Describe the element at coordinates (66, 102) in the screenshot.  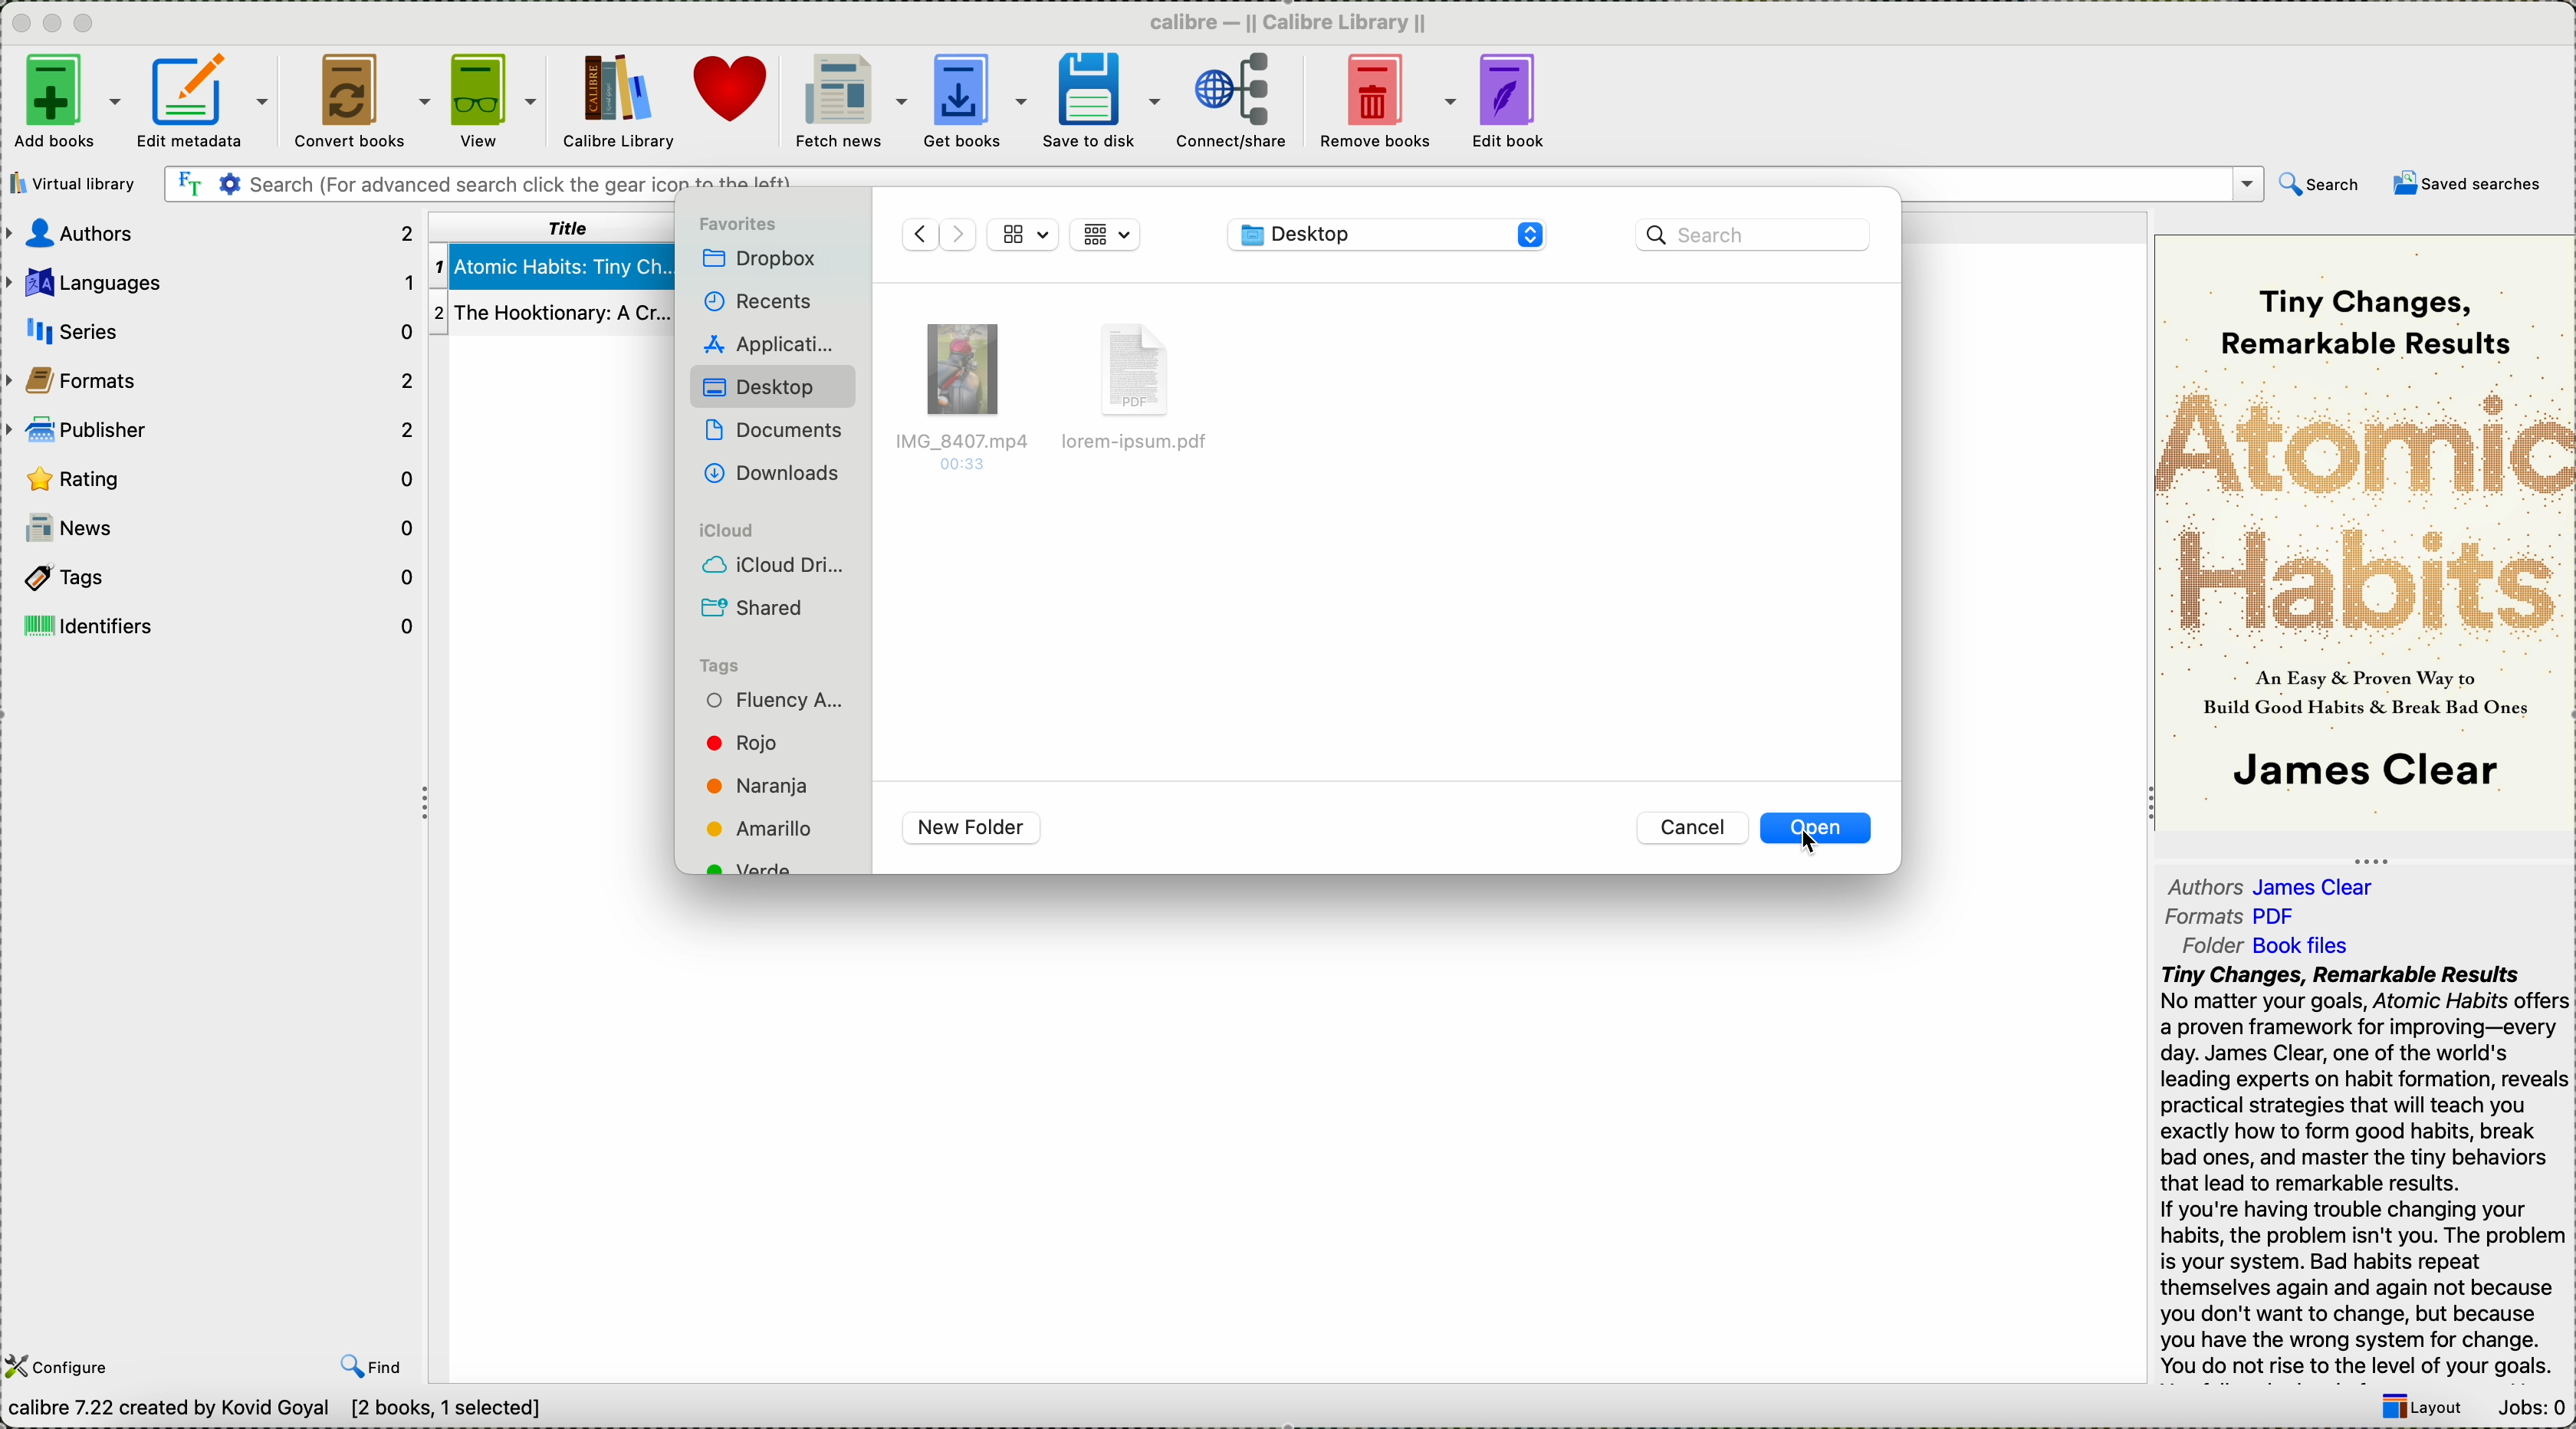
I see `add books` at that location.